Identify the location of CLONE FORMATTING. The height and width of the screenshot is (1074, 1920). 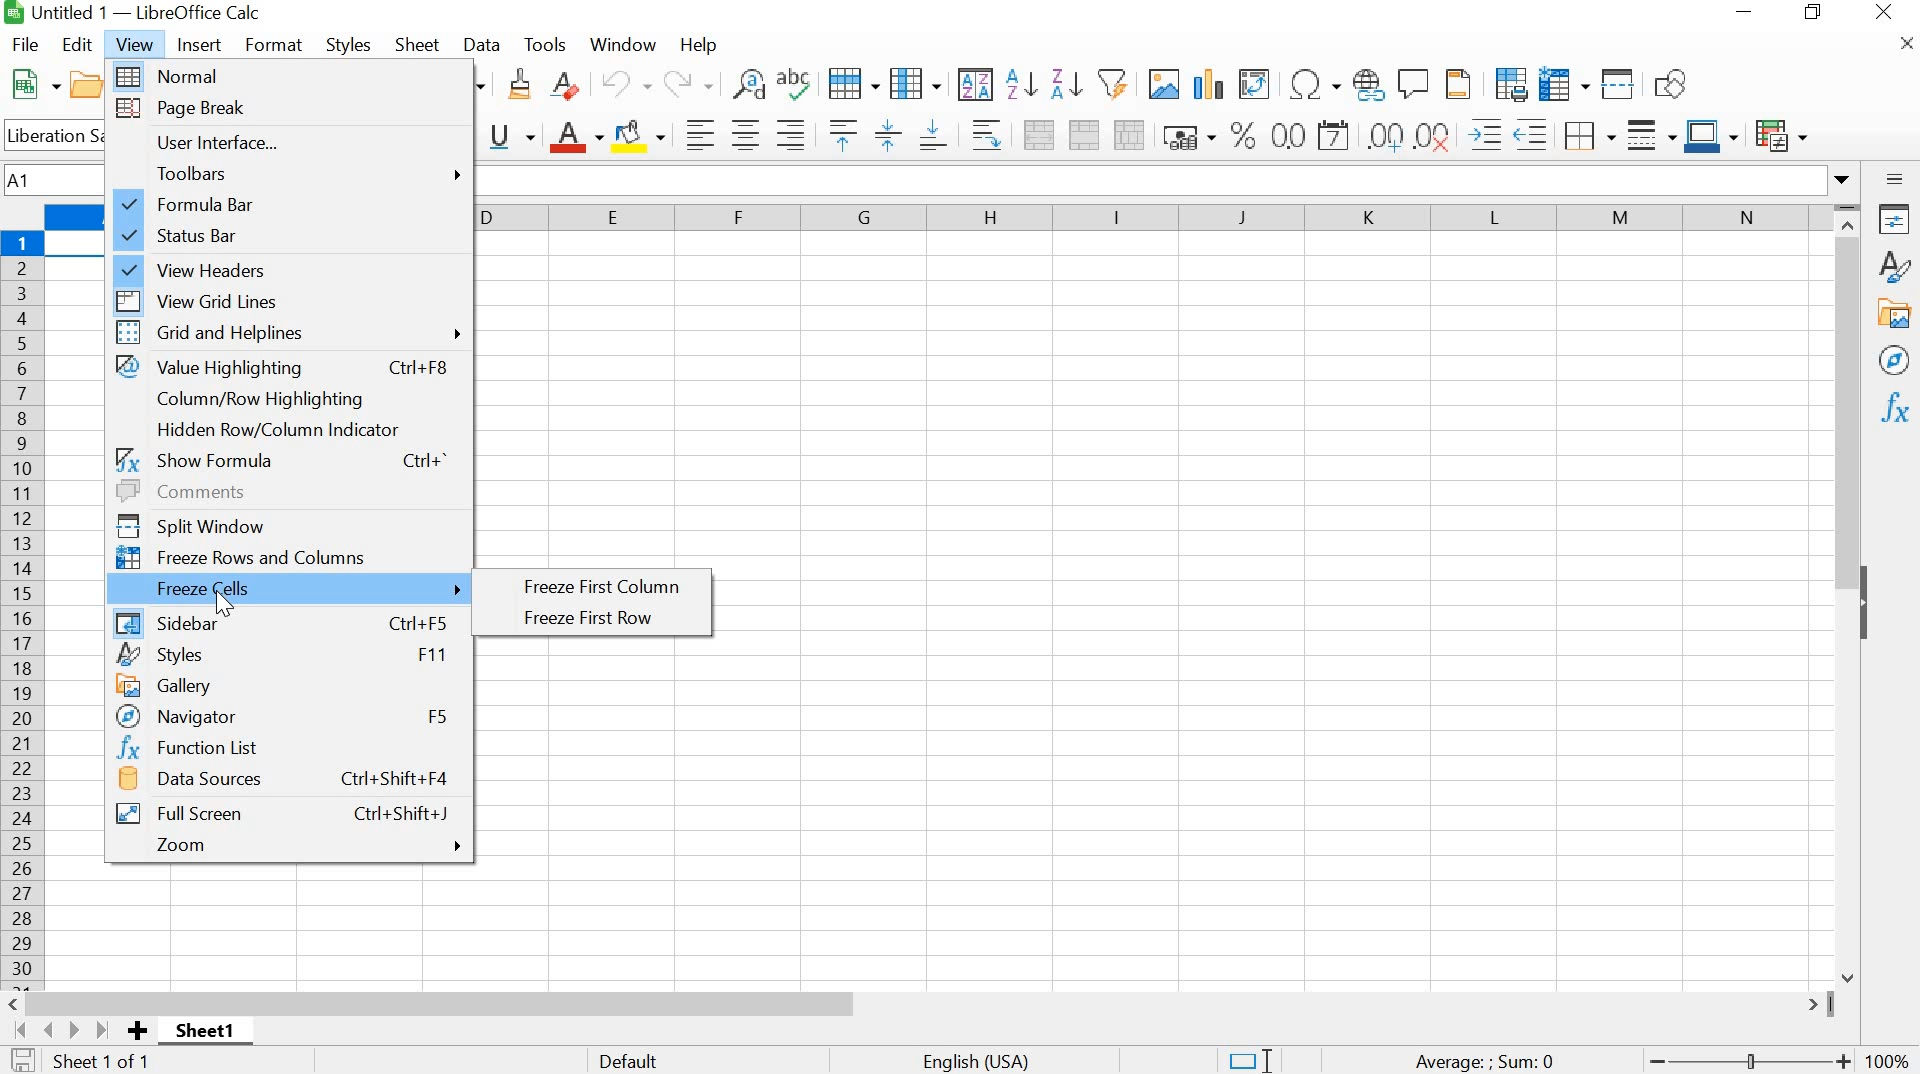
(518, 86).